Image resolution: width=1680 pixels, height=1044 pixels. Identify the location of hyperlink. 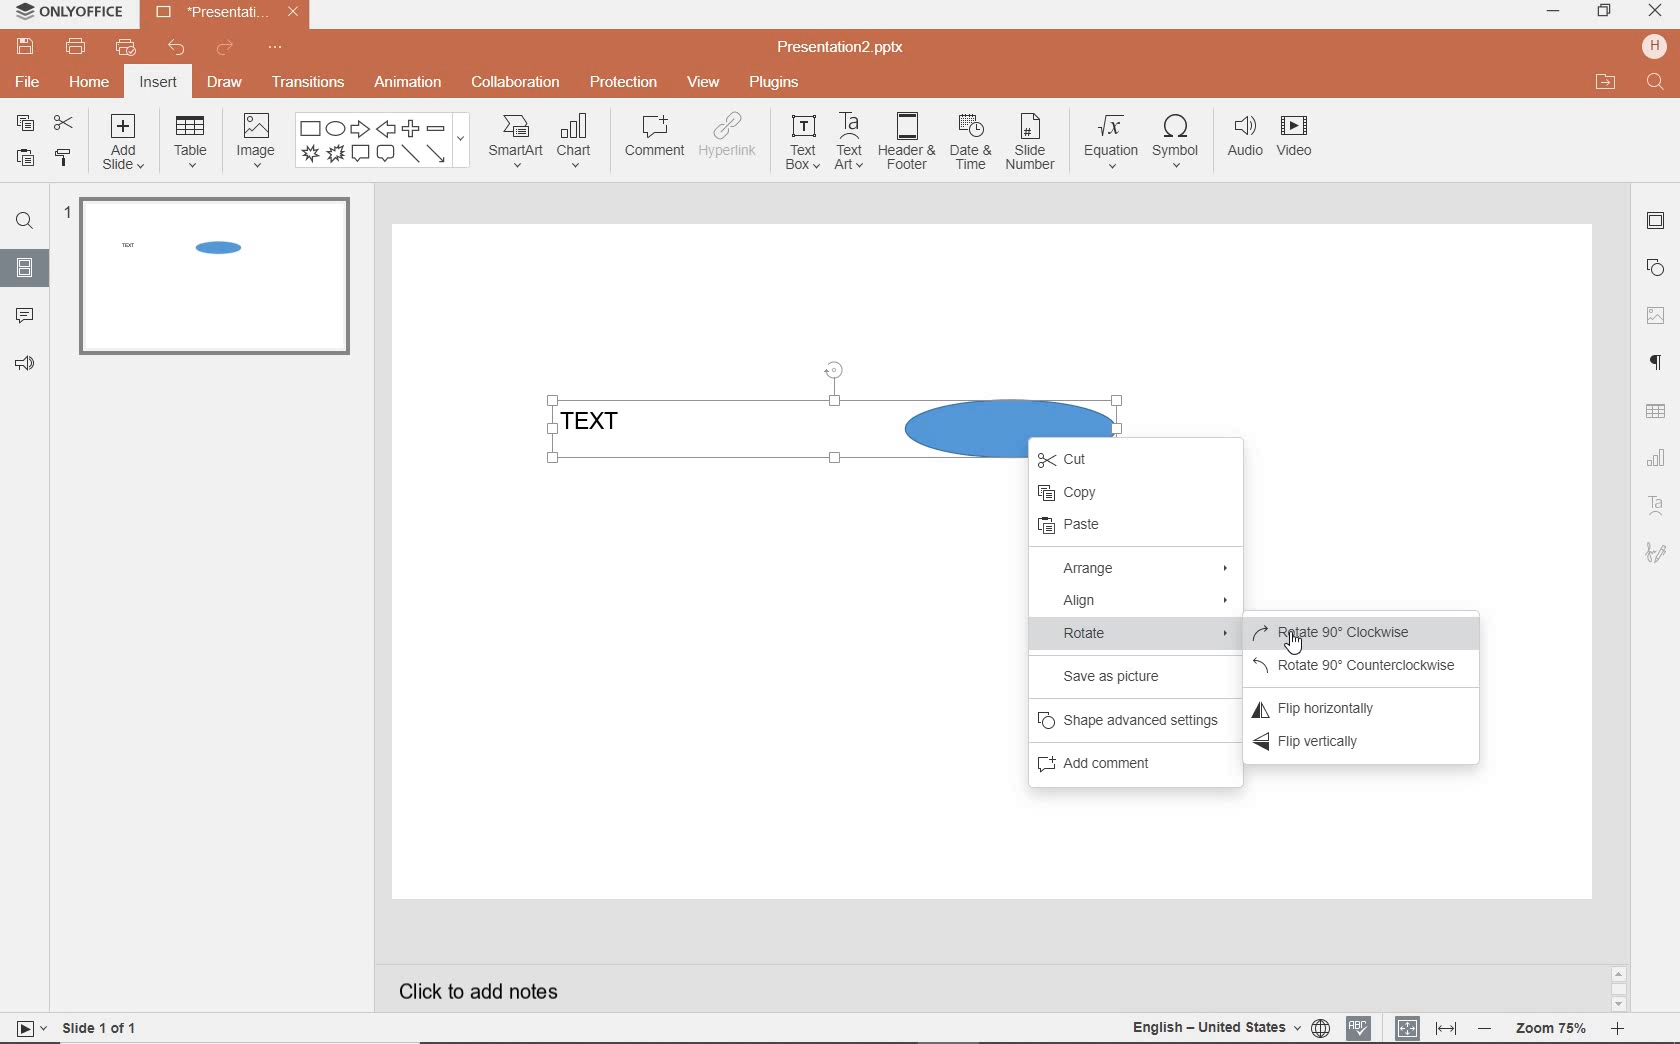
(729, 137).